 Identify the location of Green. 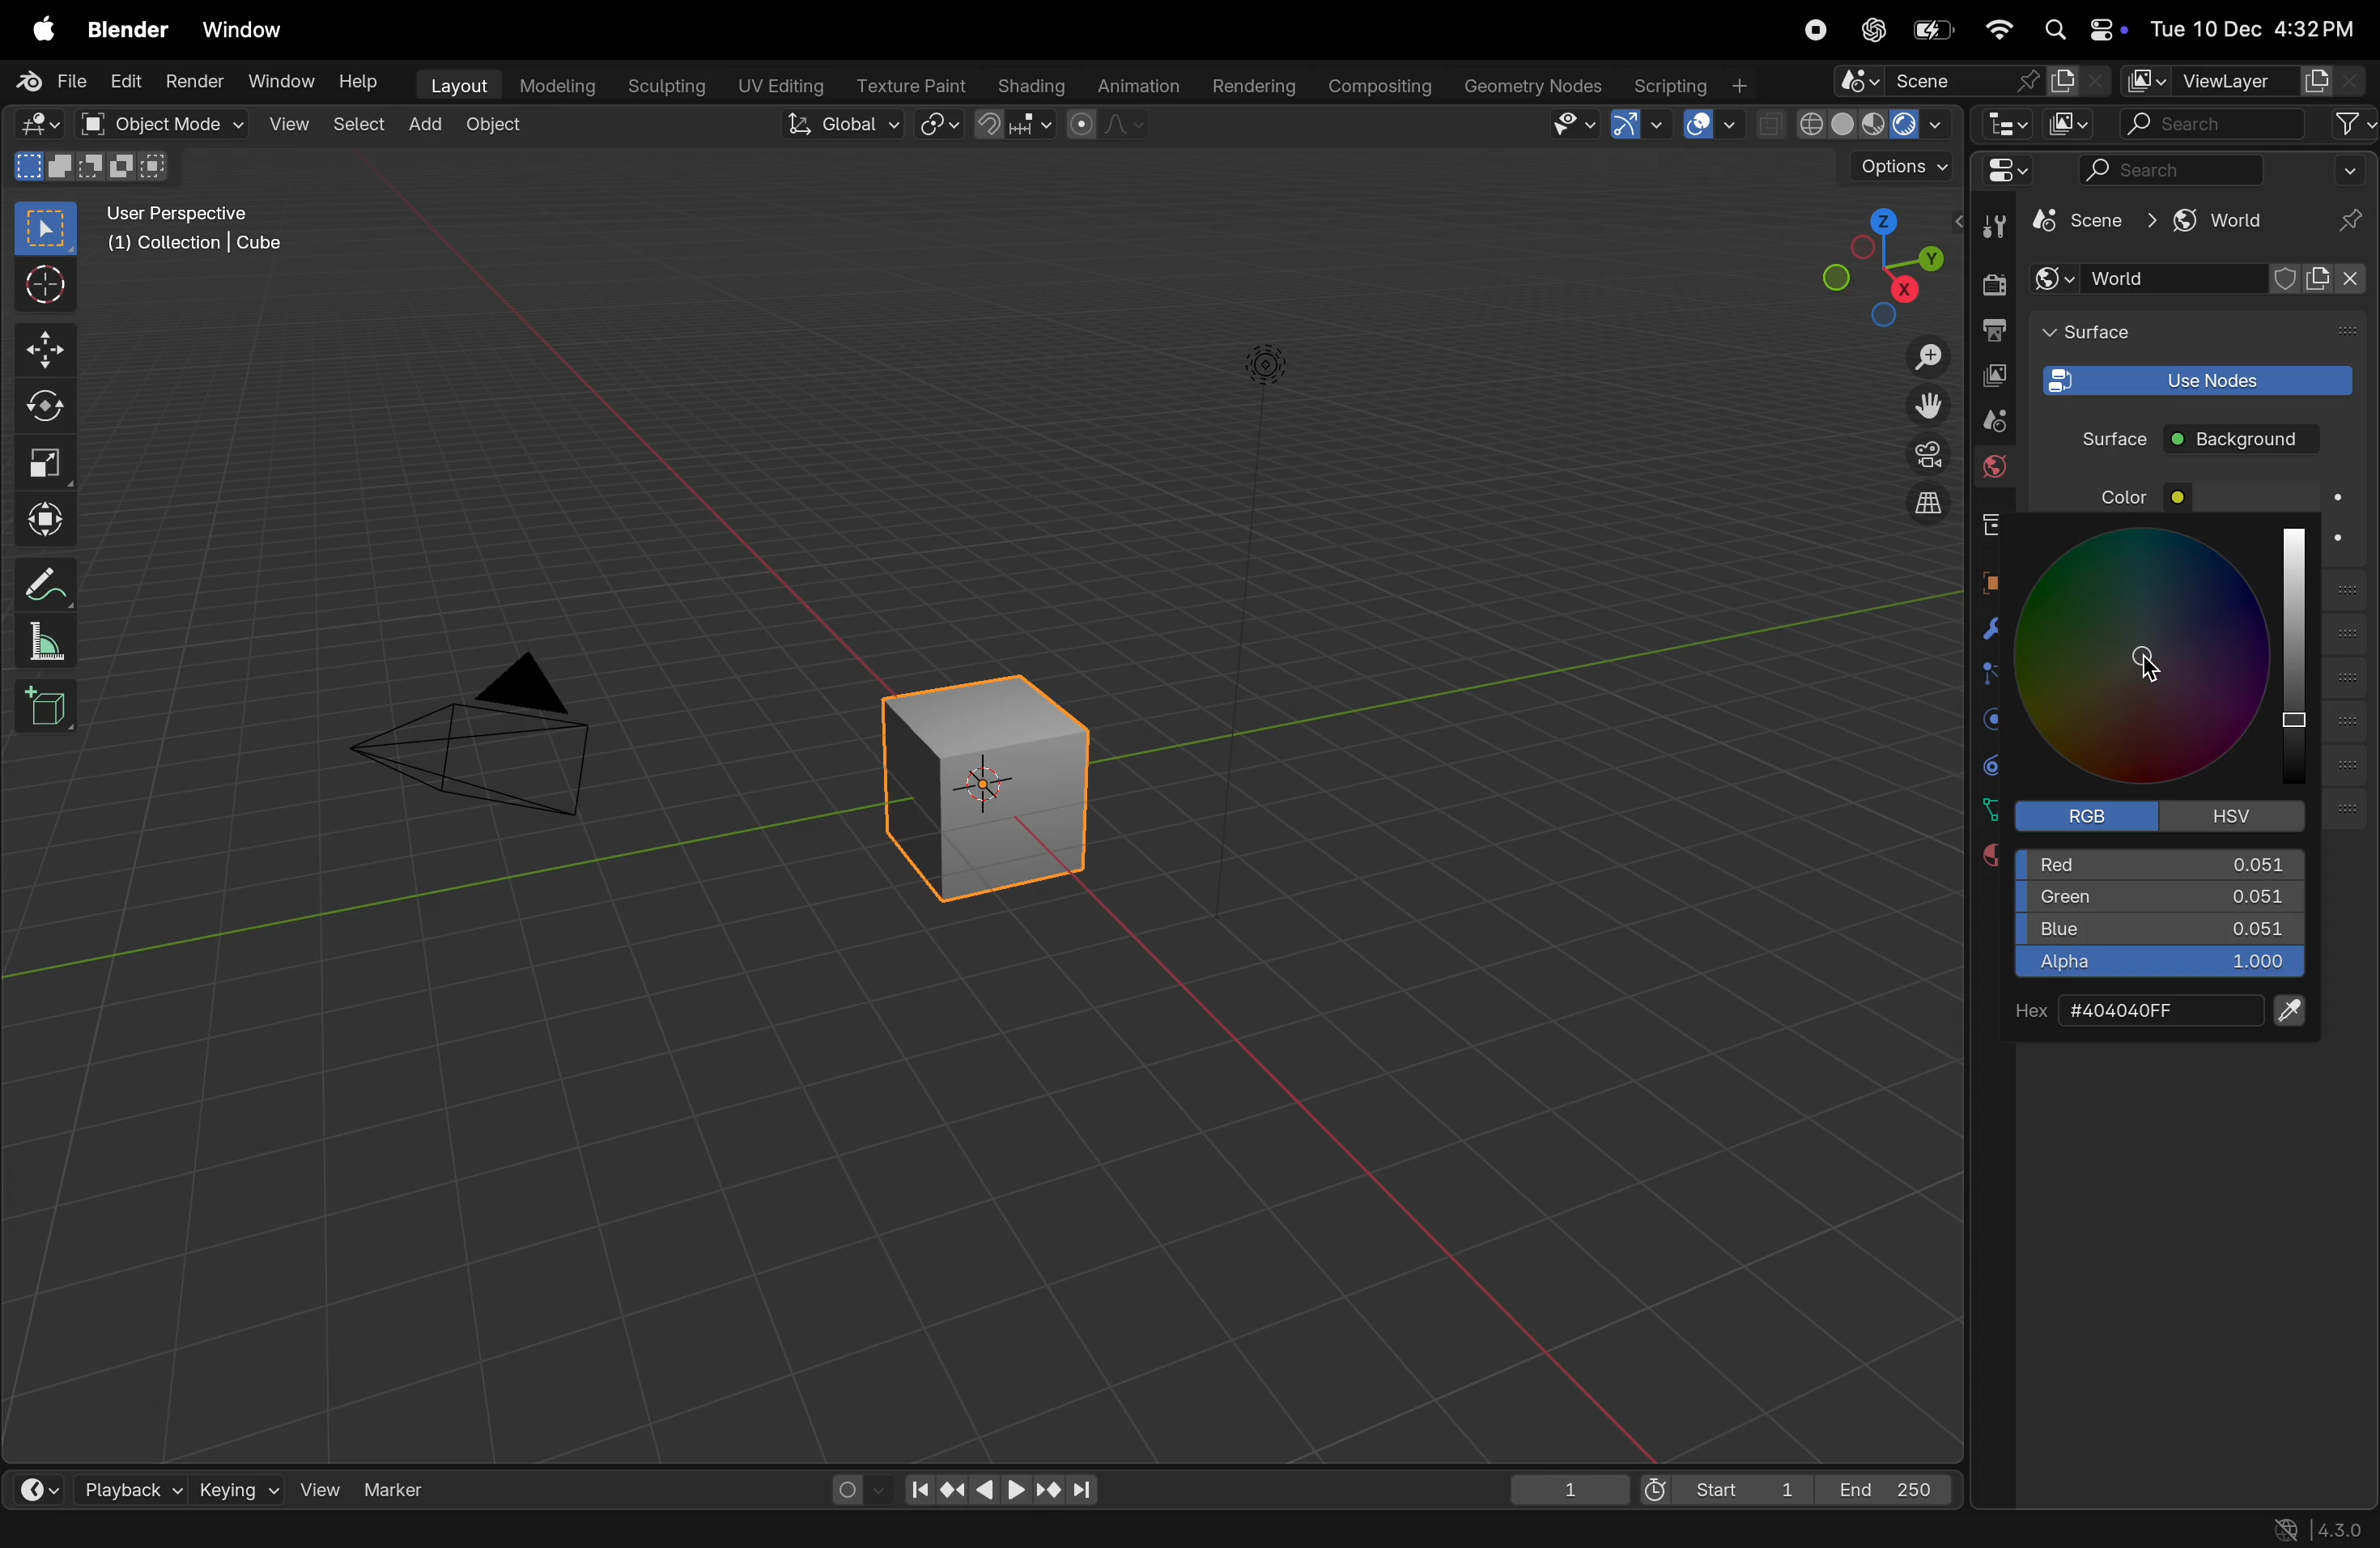
(2159, 897).